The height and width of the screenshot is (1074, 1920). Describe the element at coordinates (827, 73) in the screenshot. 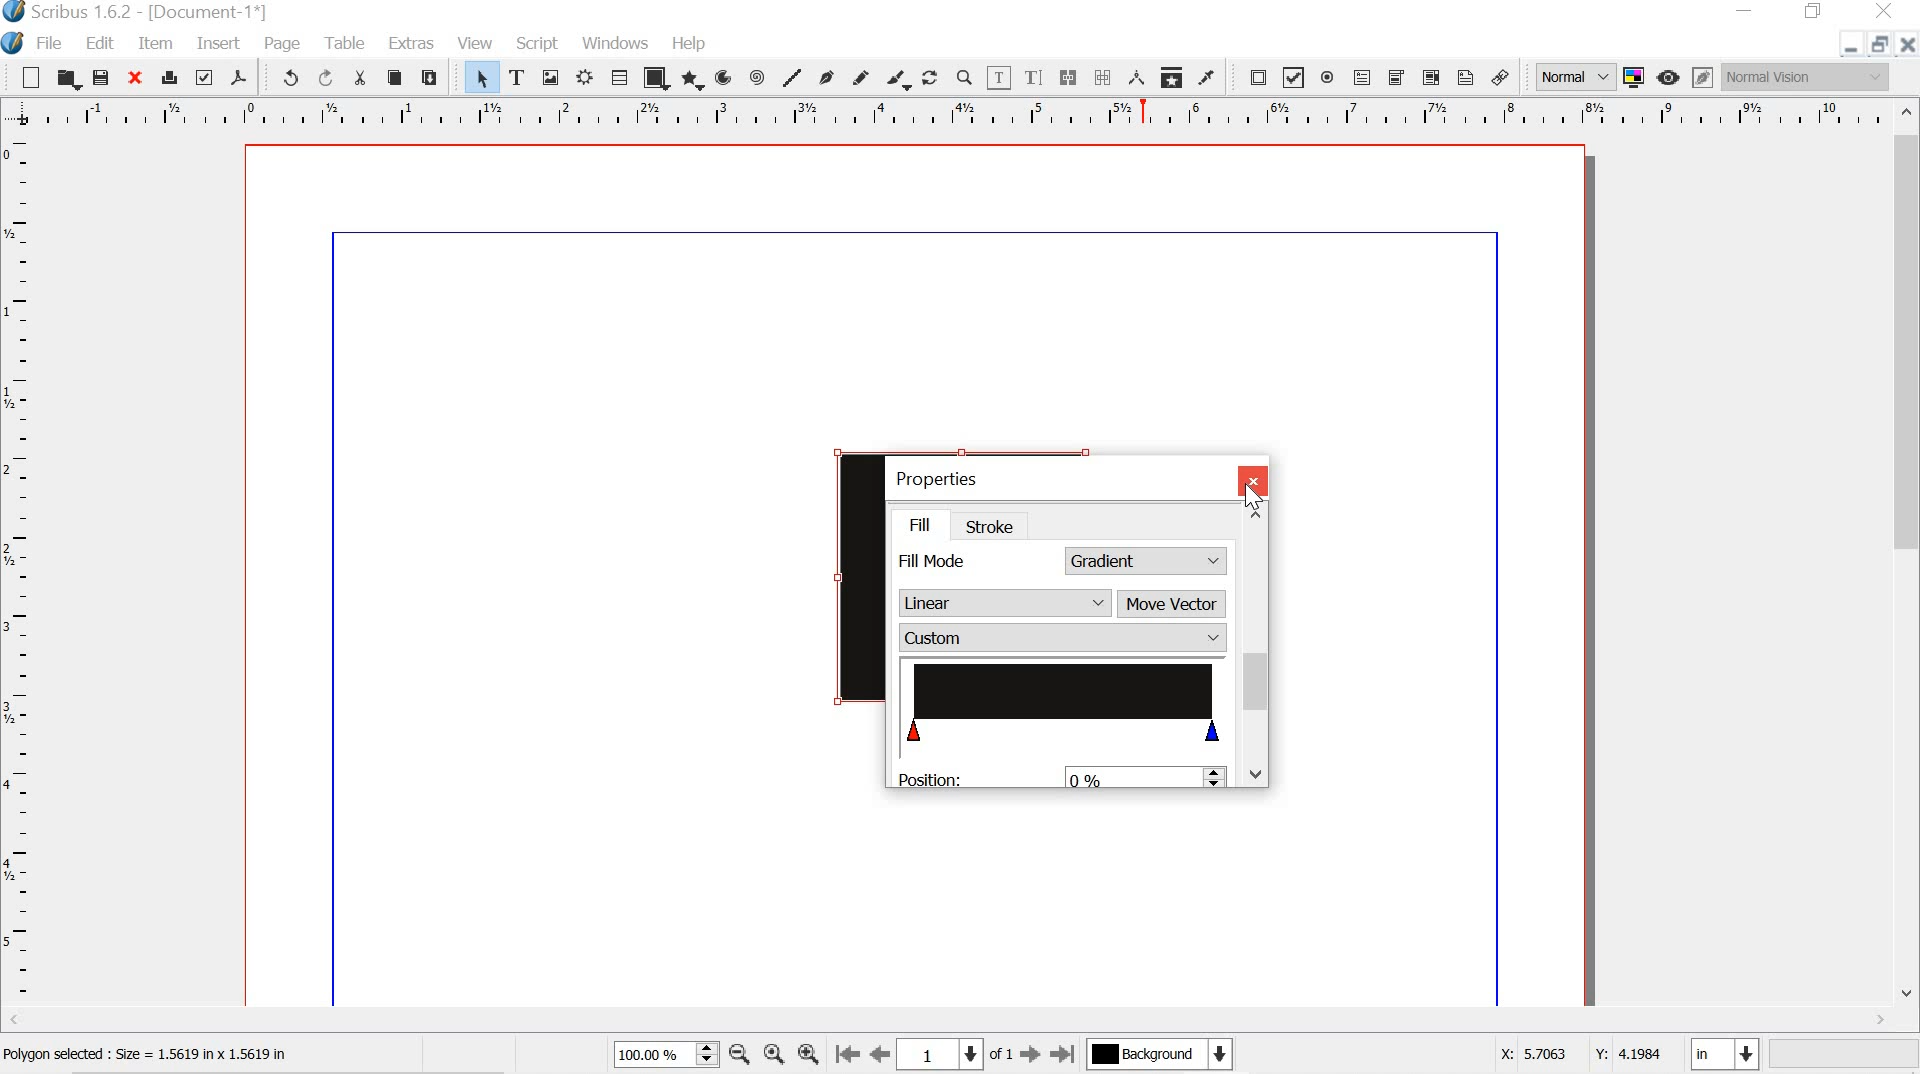

I see `bezier curve` at that location.